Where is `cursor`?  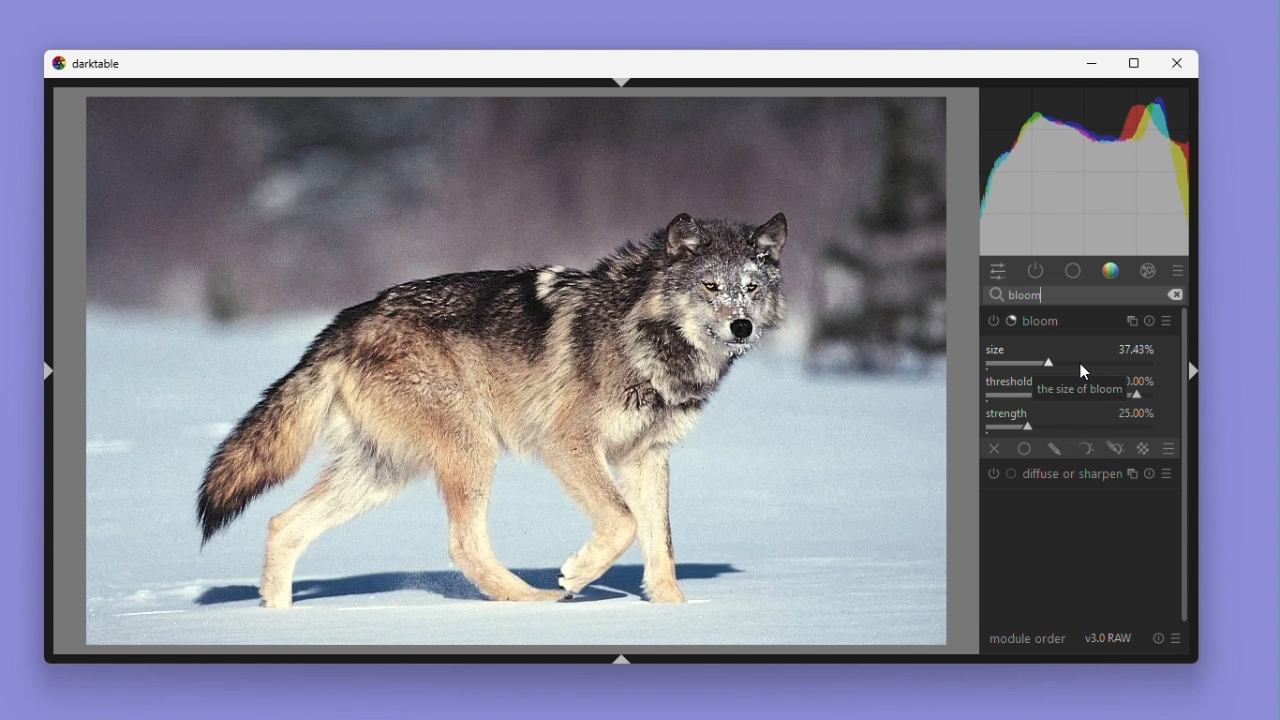
cursor is located at coordinates (1085, 372).